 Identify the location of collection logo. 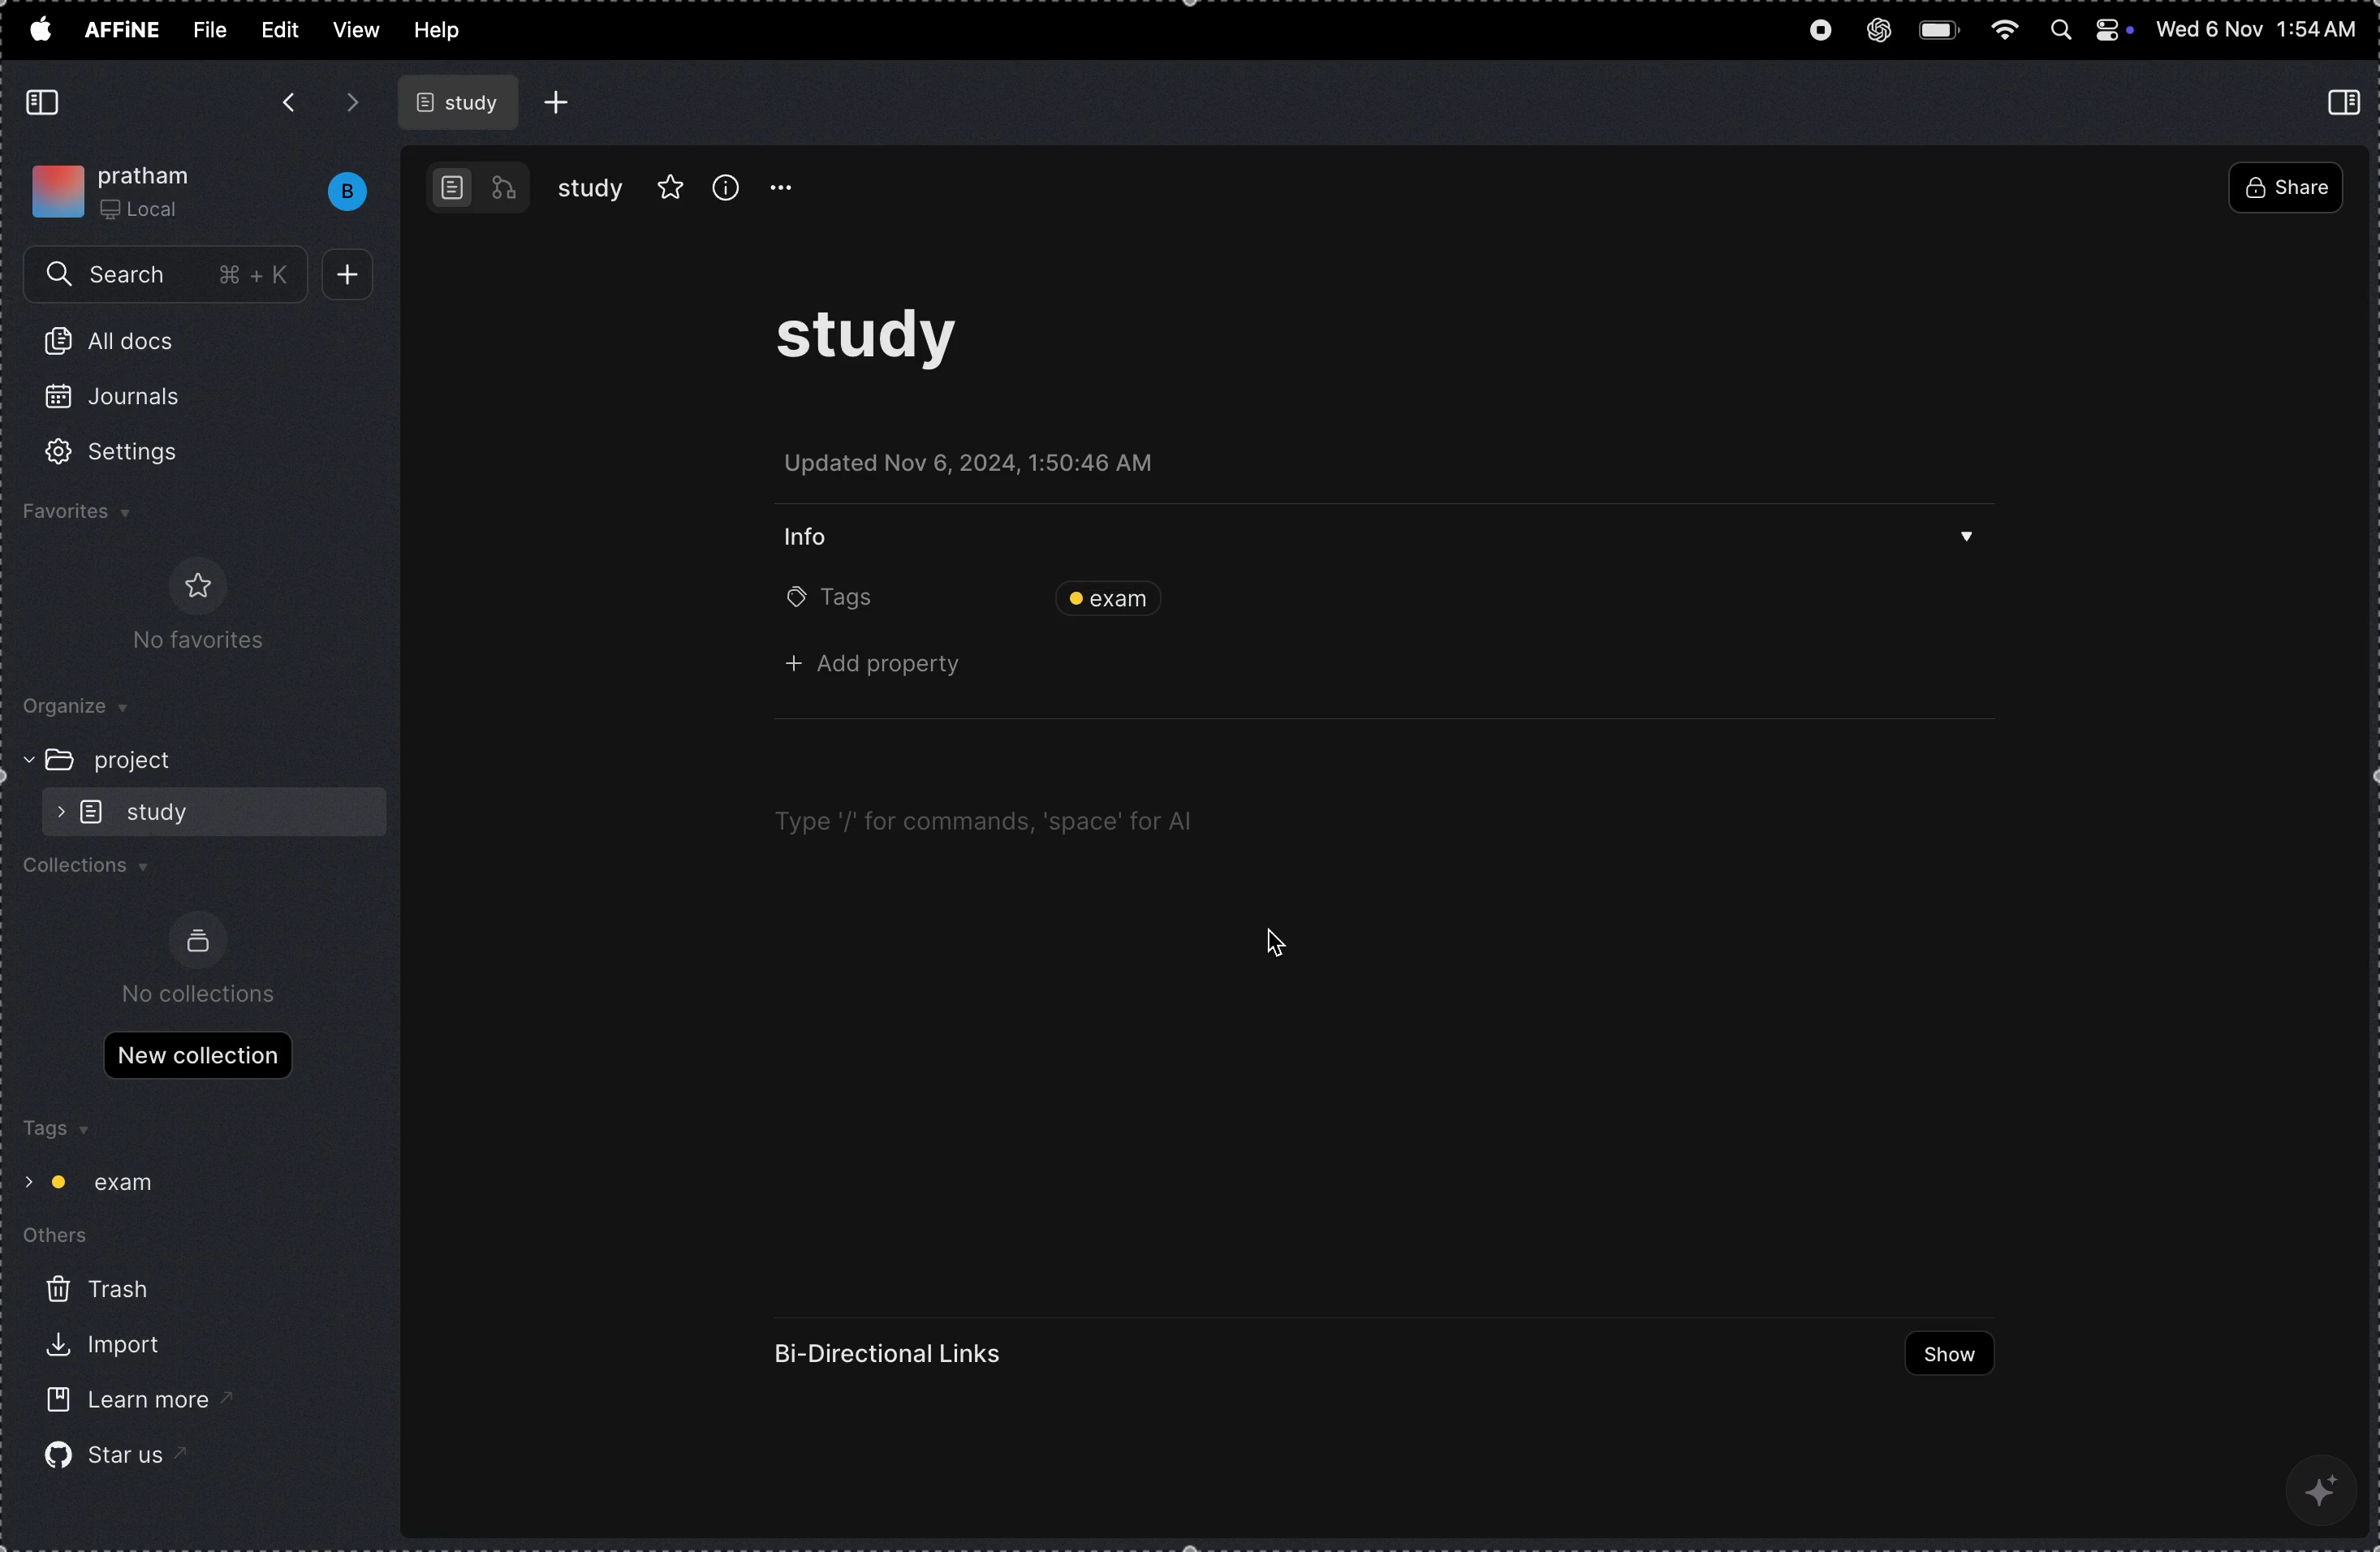
(198, 941).